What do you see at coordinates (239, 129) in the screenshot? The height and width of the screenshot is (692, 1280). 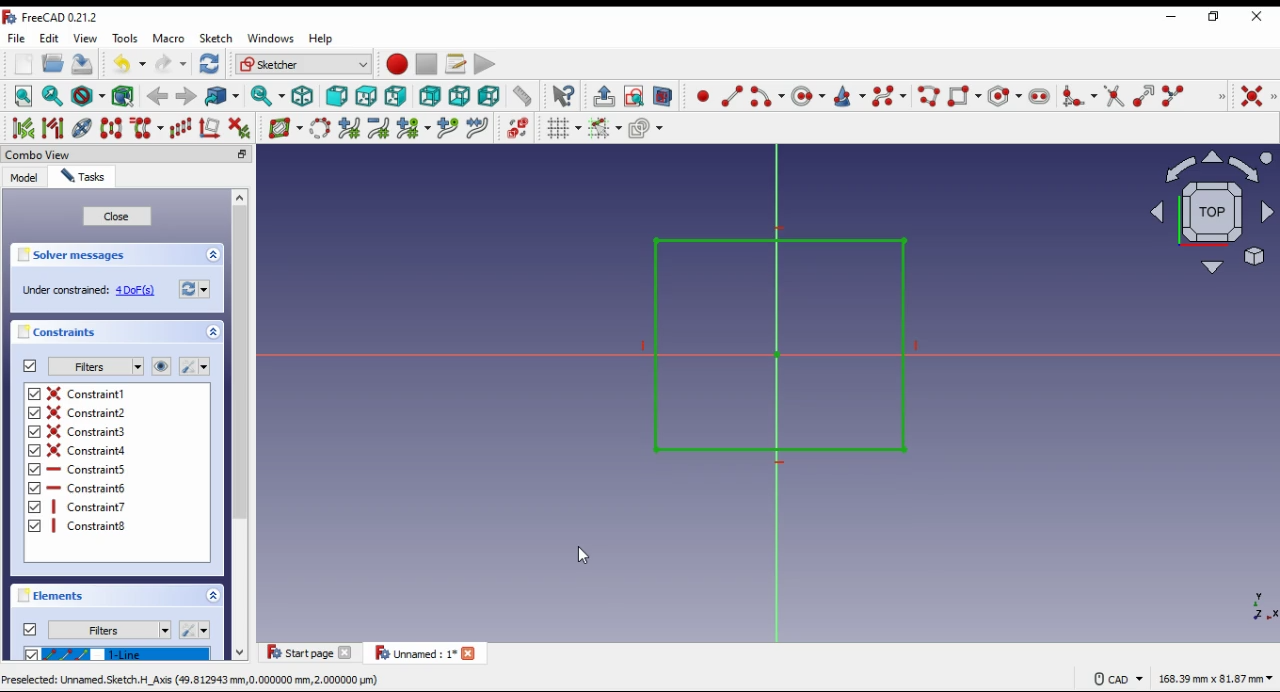 I see `delete all constraints` at bounding box center [239, 129].